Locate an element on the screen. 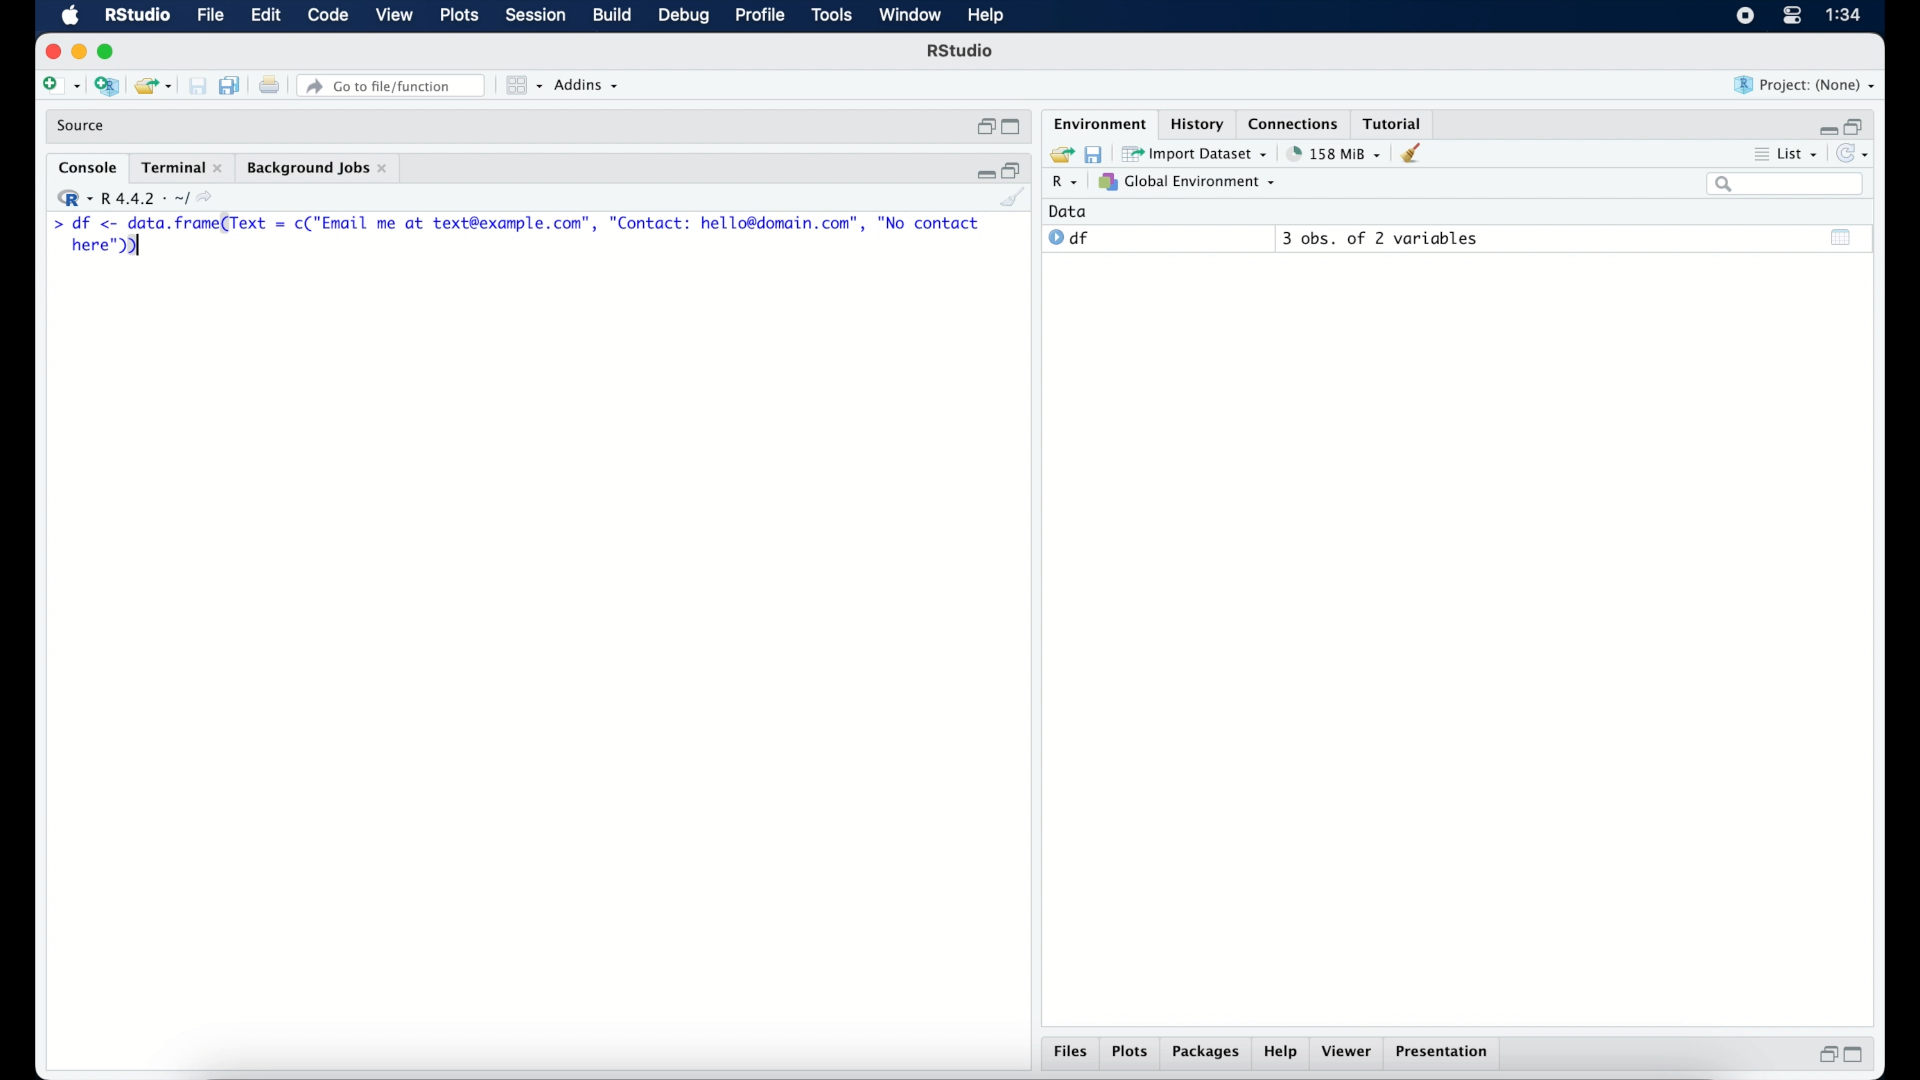 The width and height of the screenshot is (1920, 1080). print is located at coordinates (197, 85).